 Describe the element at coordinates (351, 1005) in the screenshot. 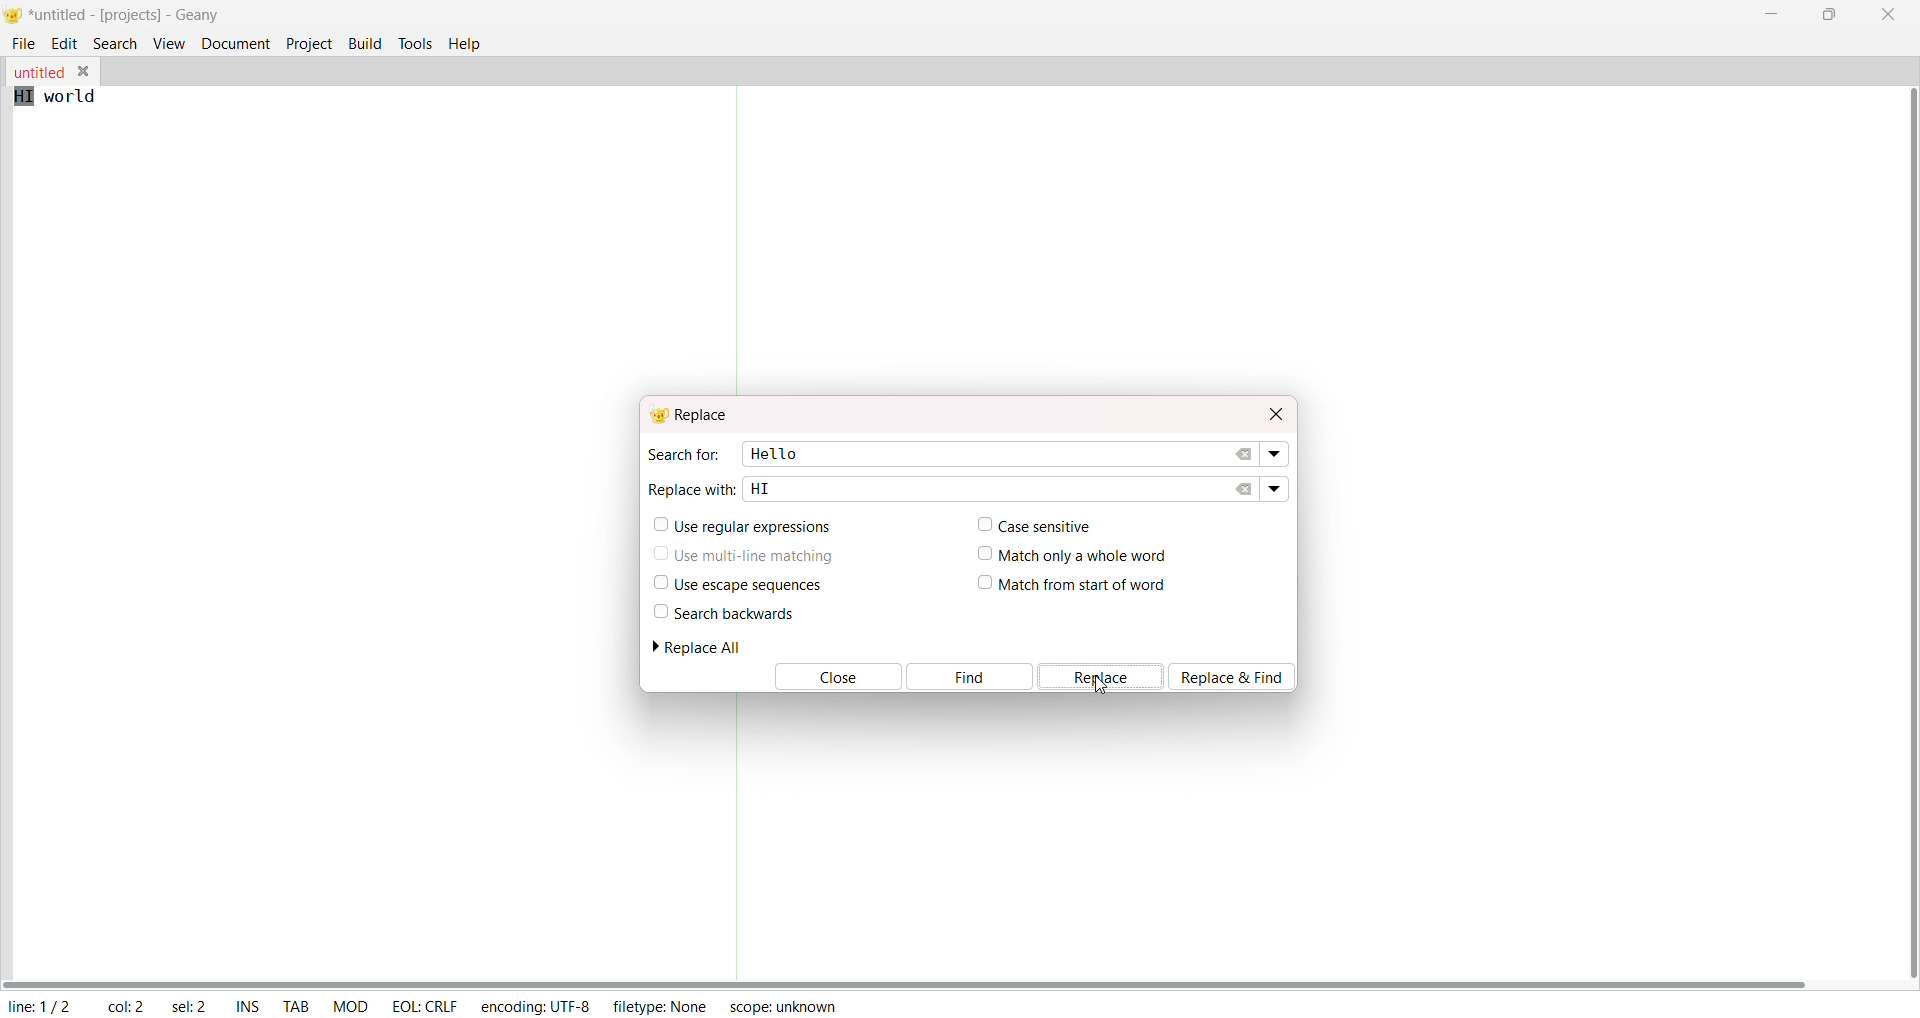

I see `mod` at that location.